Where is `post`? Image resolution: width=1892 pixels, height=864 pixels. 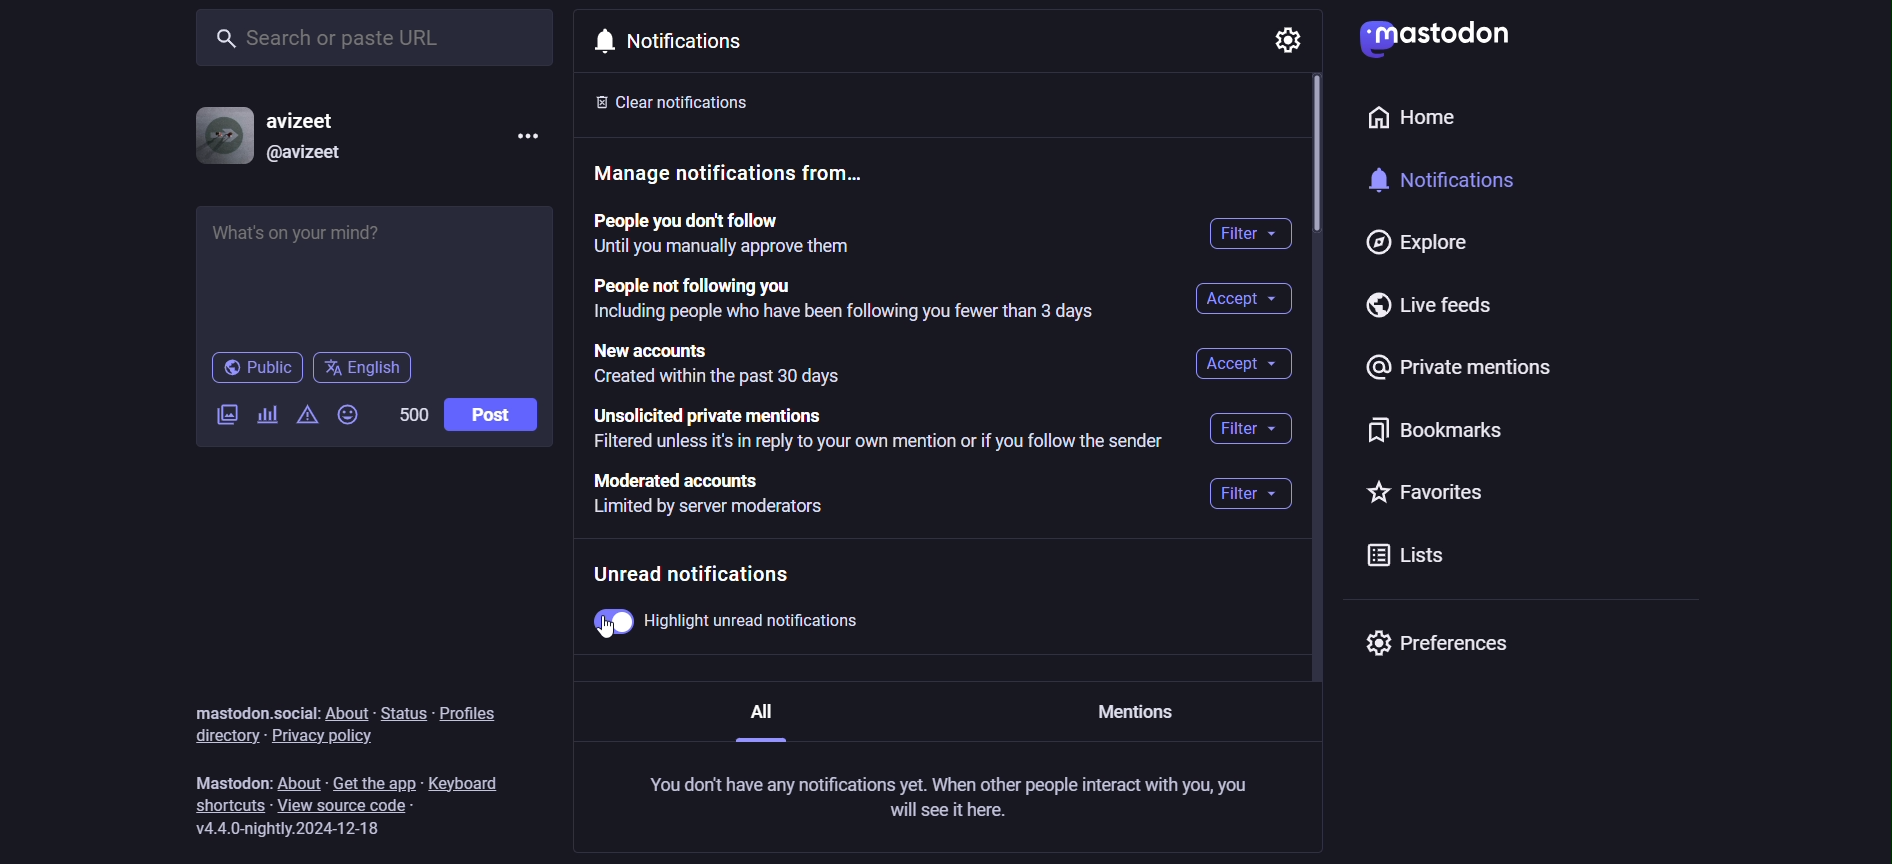 post is located at coordinates (491, 415).